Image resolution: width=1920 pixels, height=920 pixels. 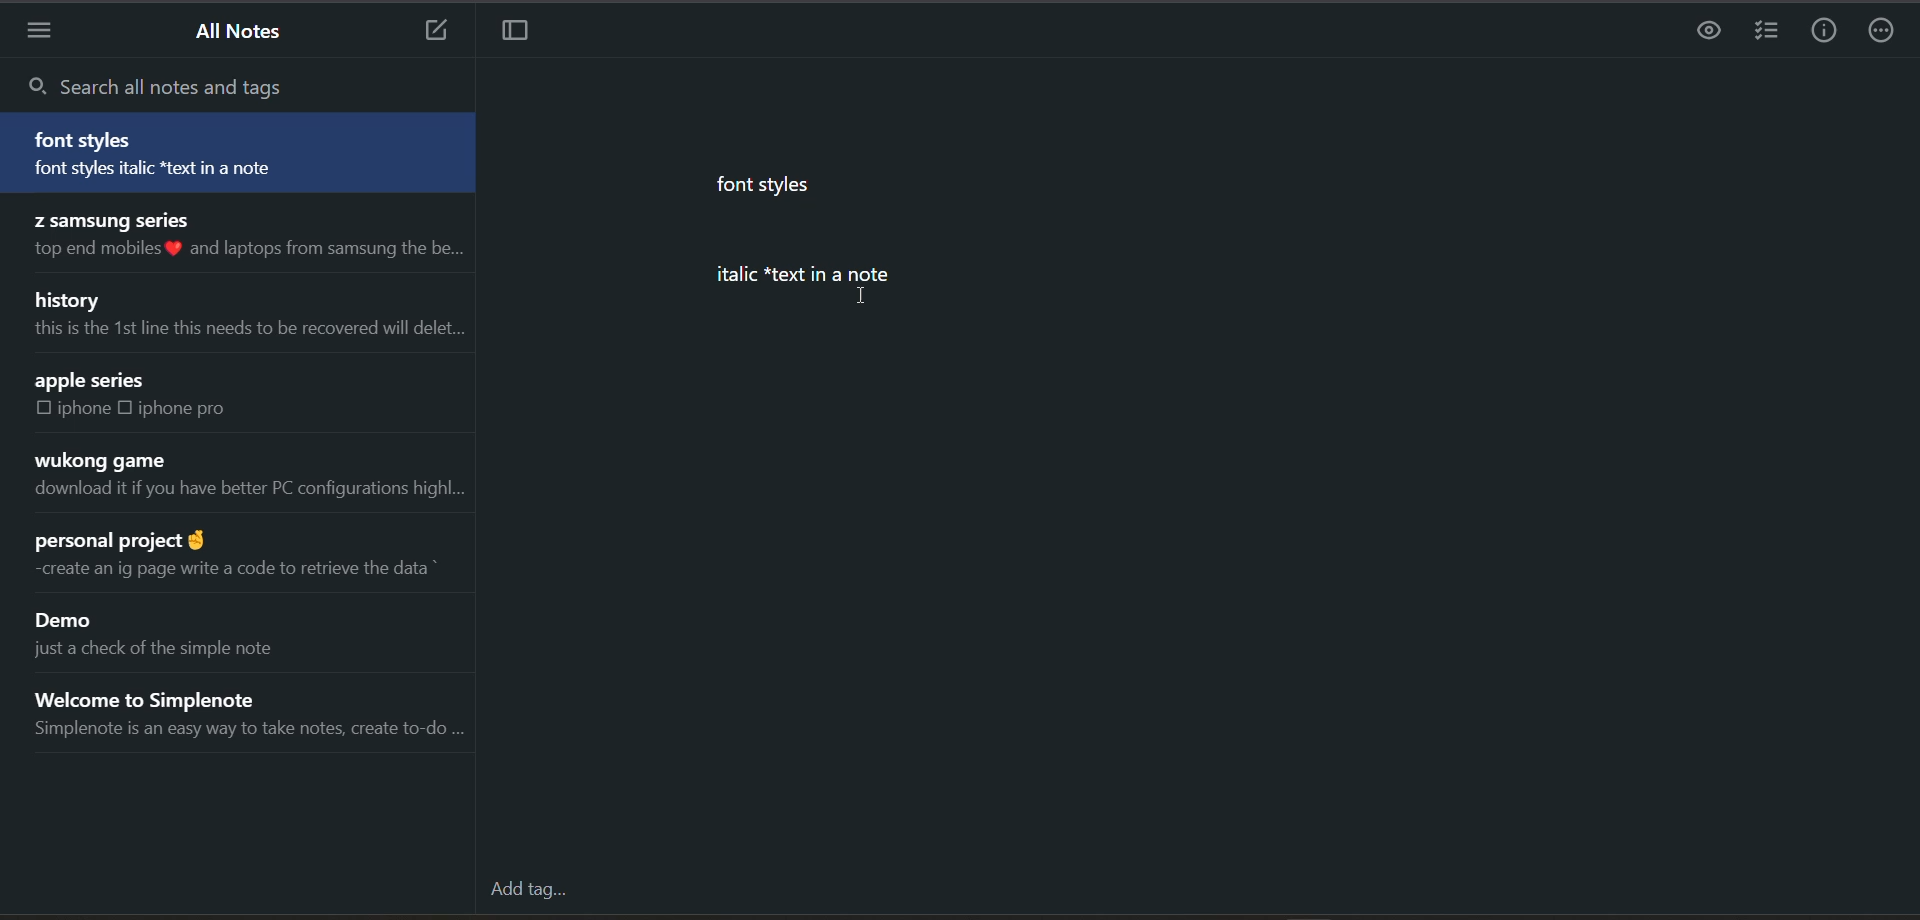 I want to click on info, so click(x=1828, y=28).